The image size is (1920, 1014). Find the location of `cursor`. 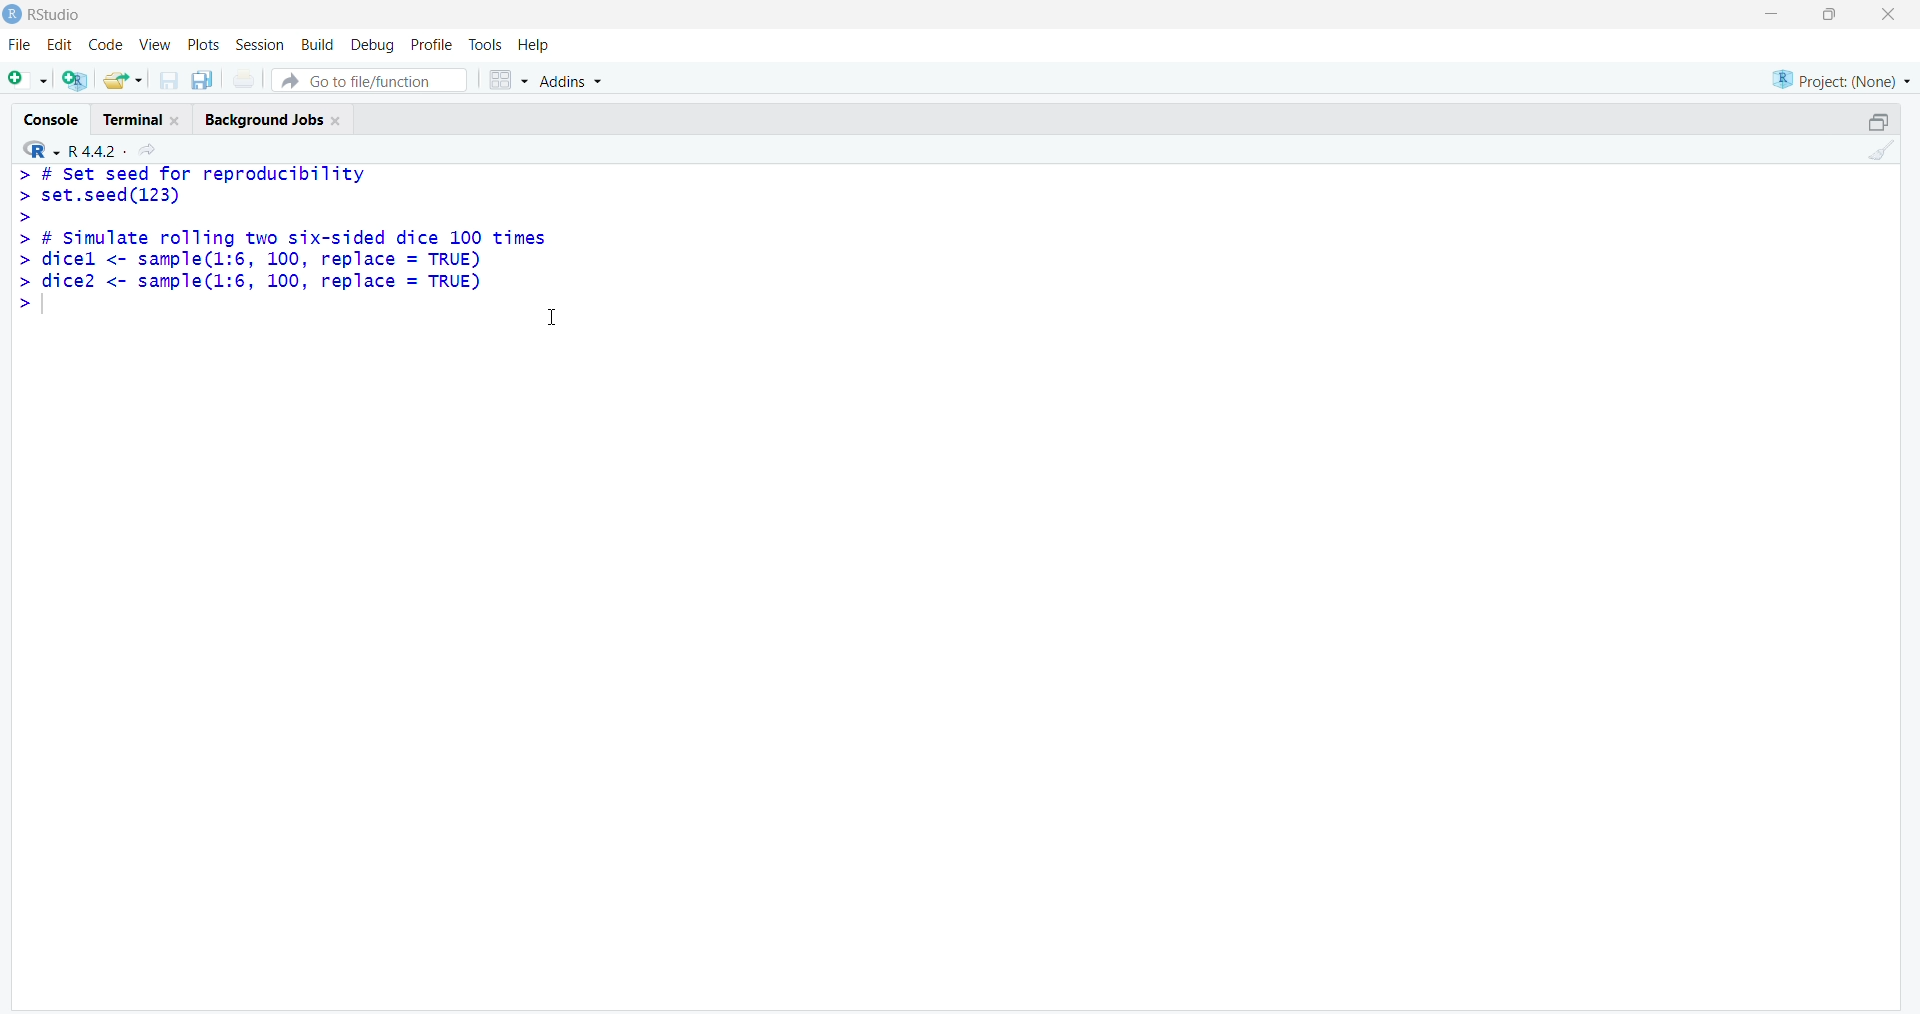

cursor is located at coordinates (552, 317).